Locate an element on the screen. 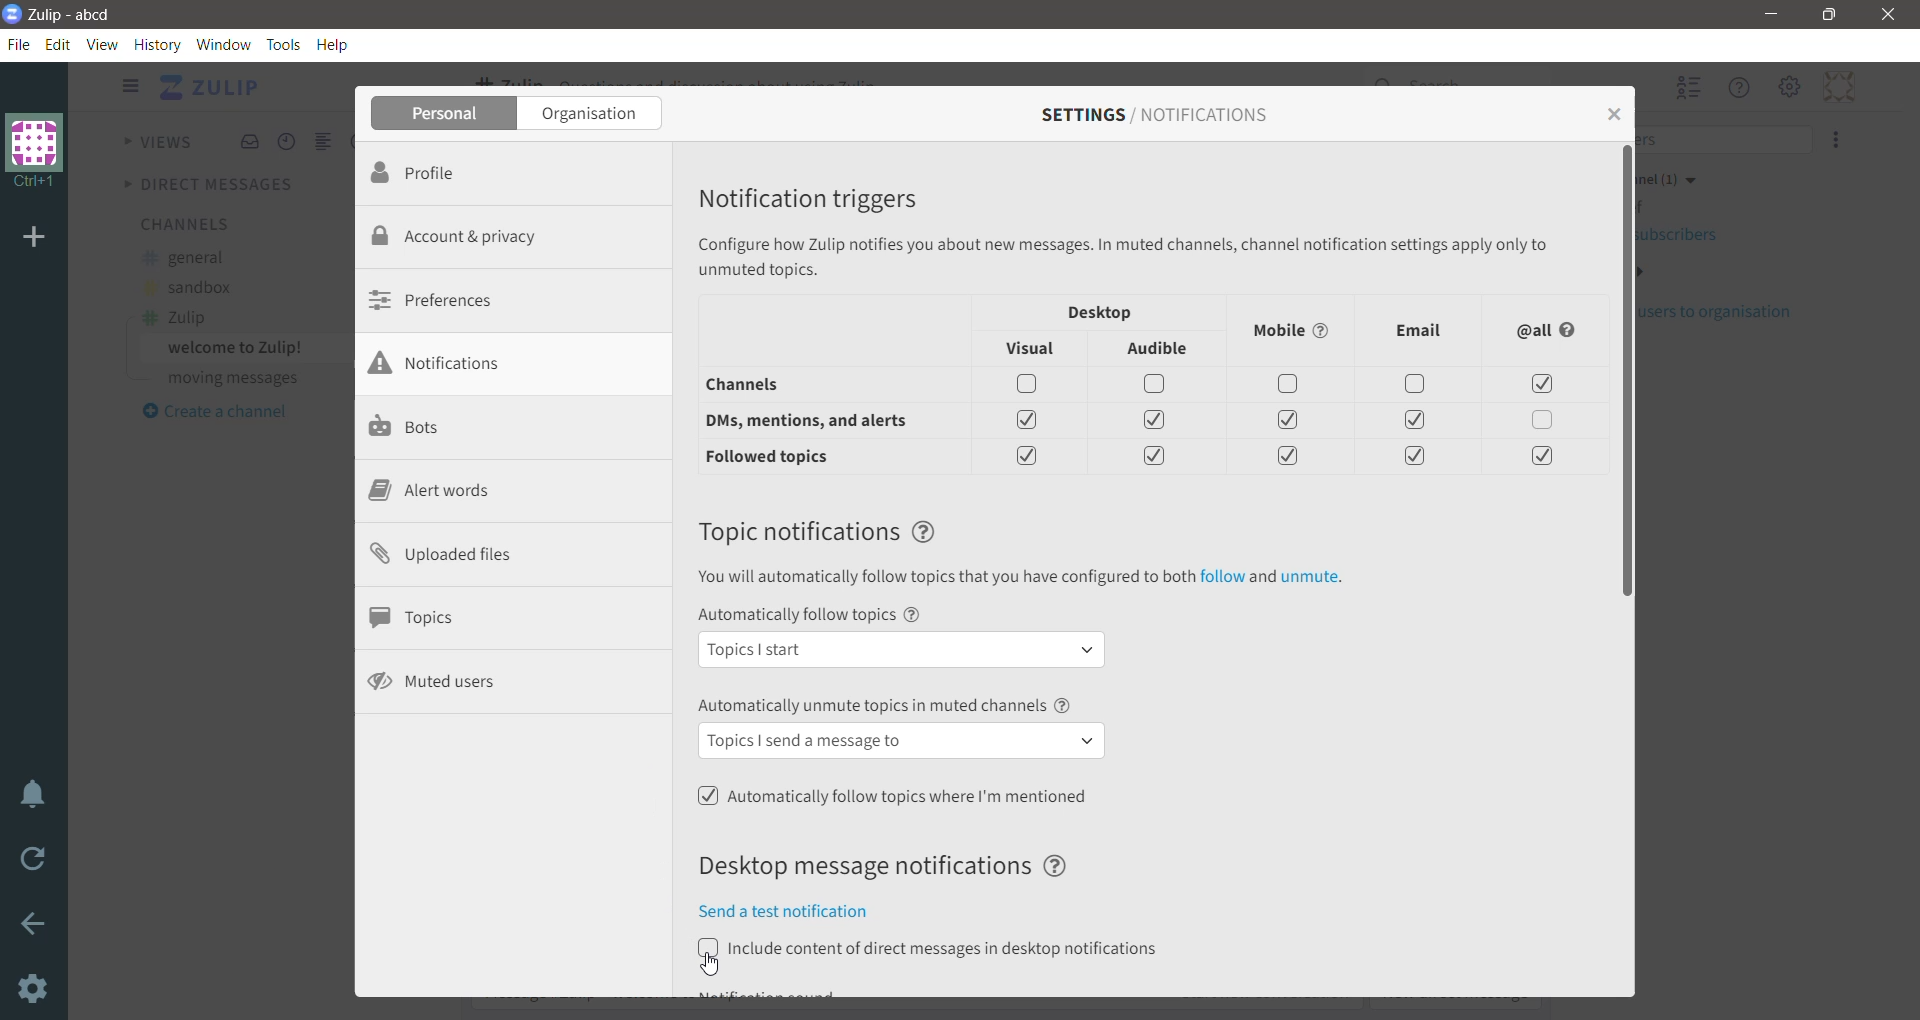 This screenshot has width=1920, height=1020. check box is located at coordinates (1415, 457).